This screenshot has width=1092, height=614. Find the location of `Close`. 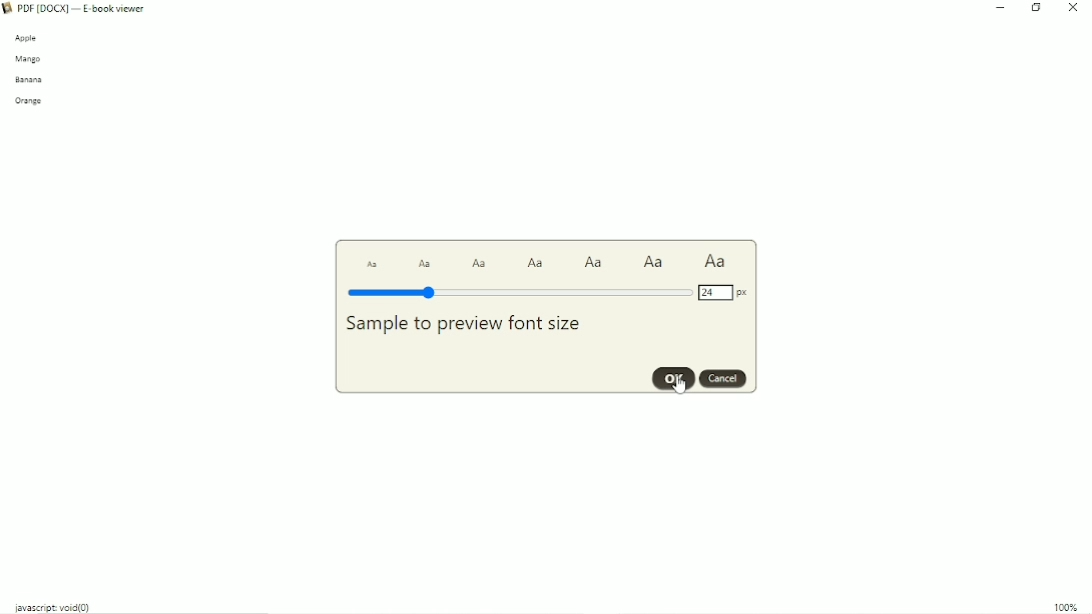

Close is located at coordinates (1074, 9).